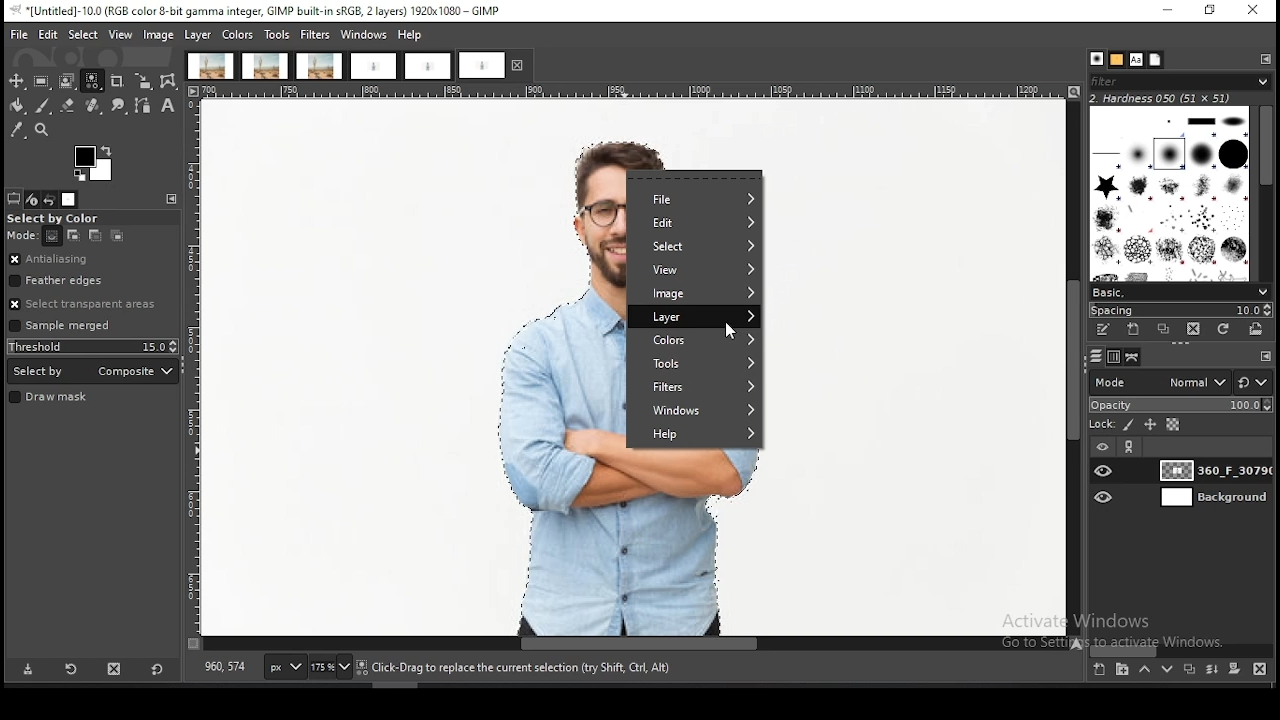 Image resolution: width=1280 pixels, height=720 pixels. Describe the element at coordinates (1161, 98) in the screenshot. I see `hardness 050 (51x51)` at that location.